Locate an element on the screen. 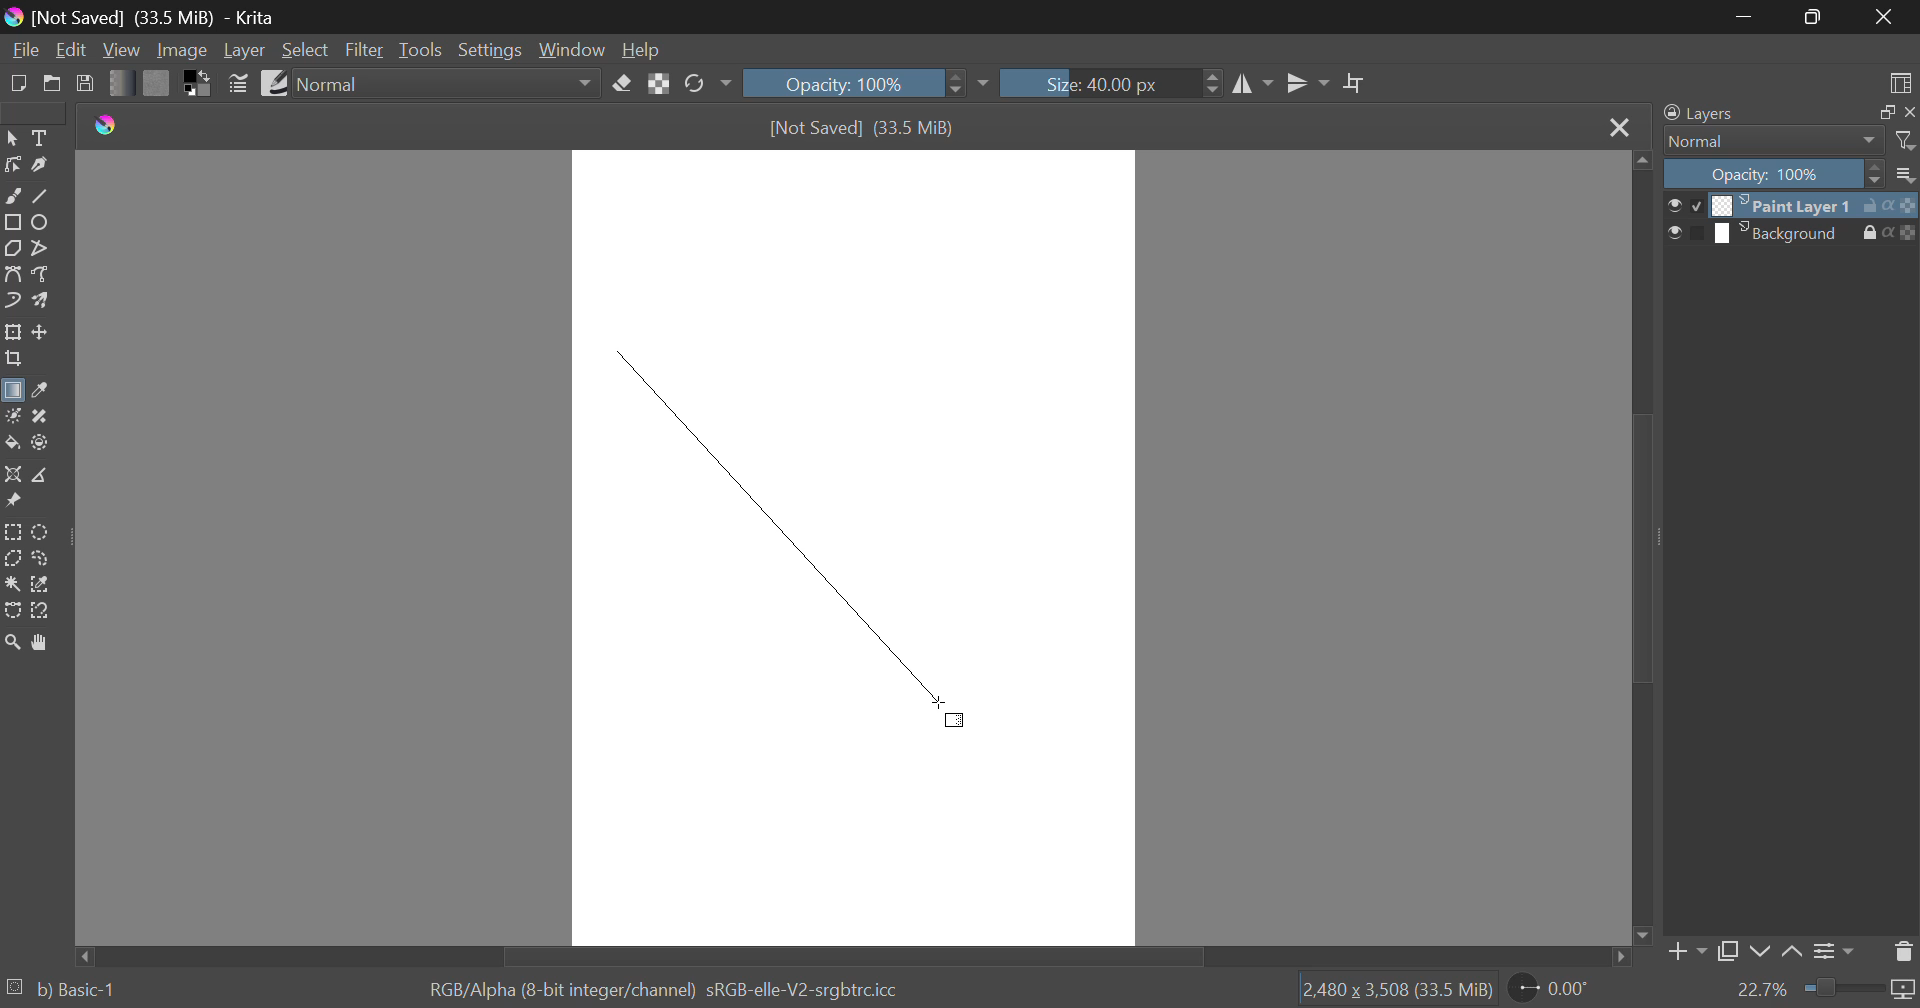  Fill is located at coordinates (12, 443).